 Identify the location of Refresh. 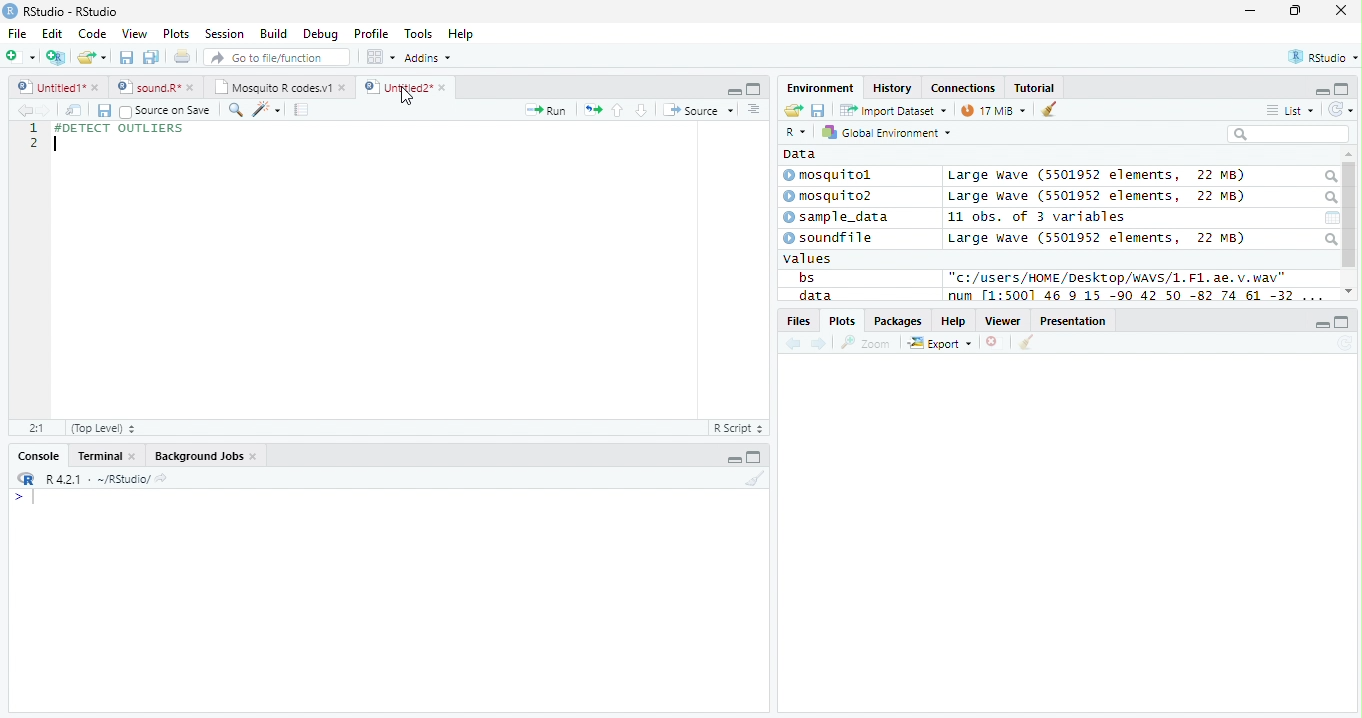
(1344, 344).